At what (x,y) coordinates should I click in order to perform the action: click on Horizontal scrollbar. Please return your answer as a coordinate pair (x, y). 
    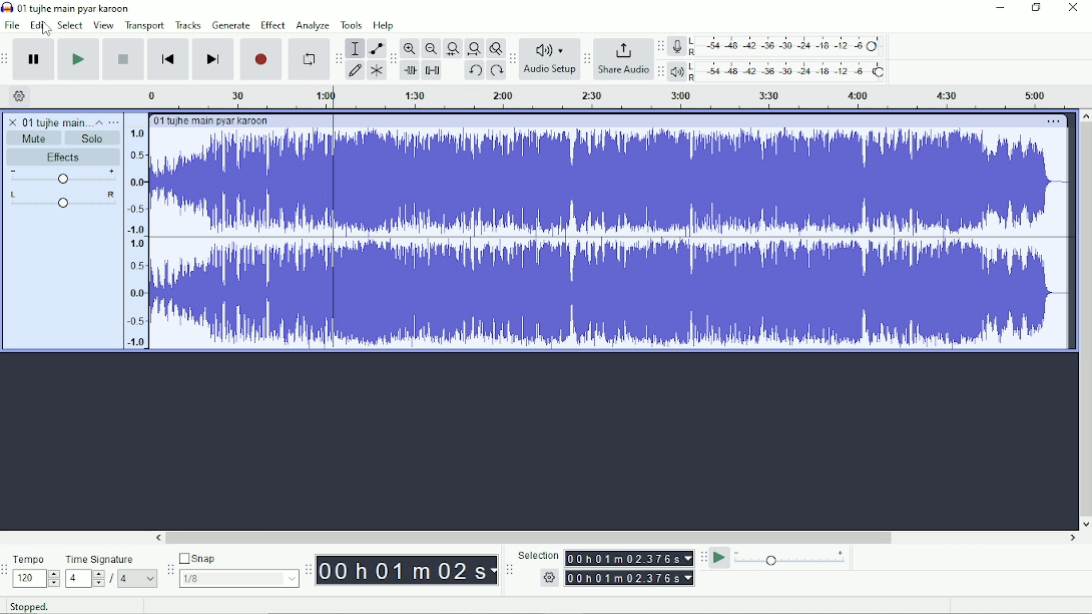
    Looking at the image, I should click on (534, 537).